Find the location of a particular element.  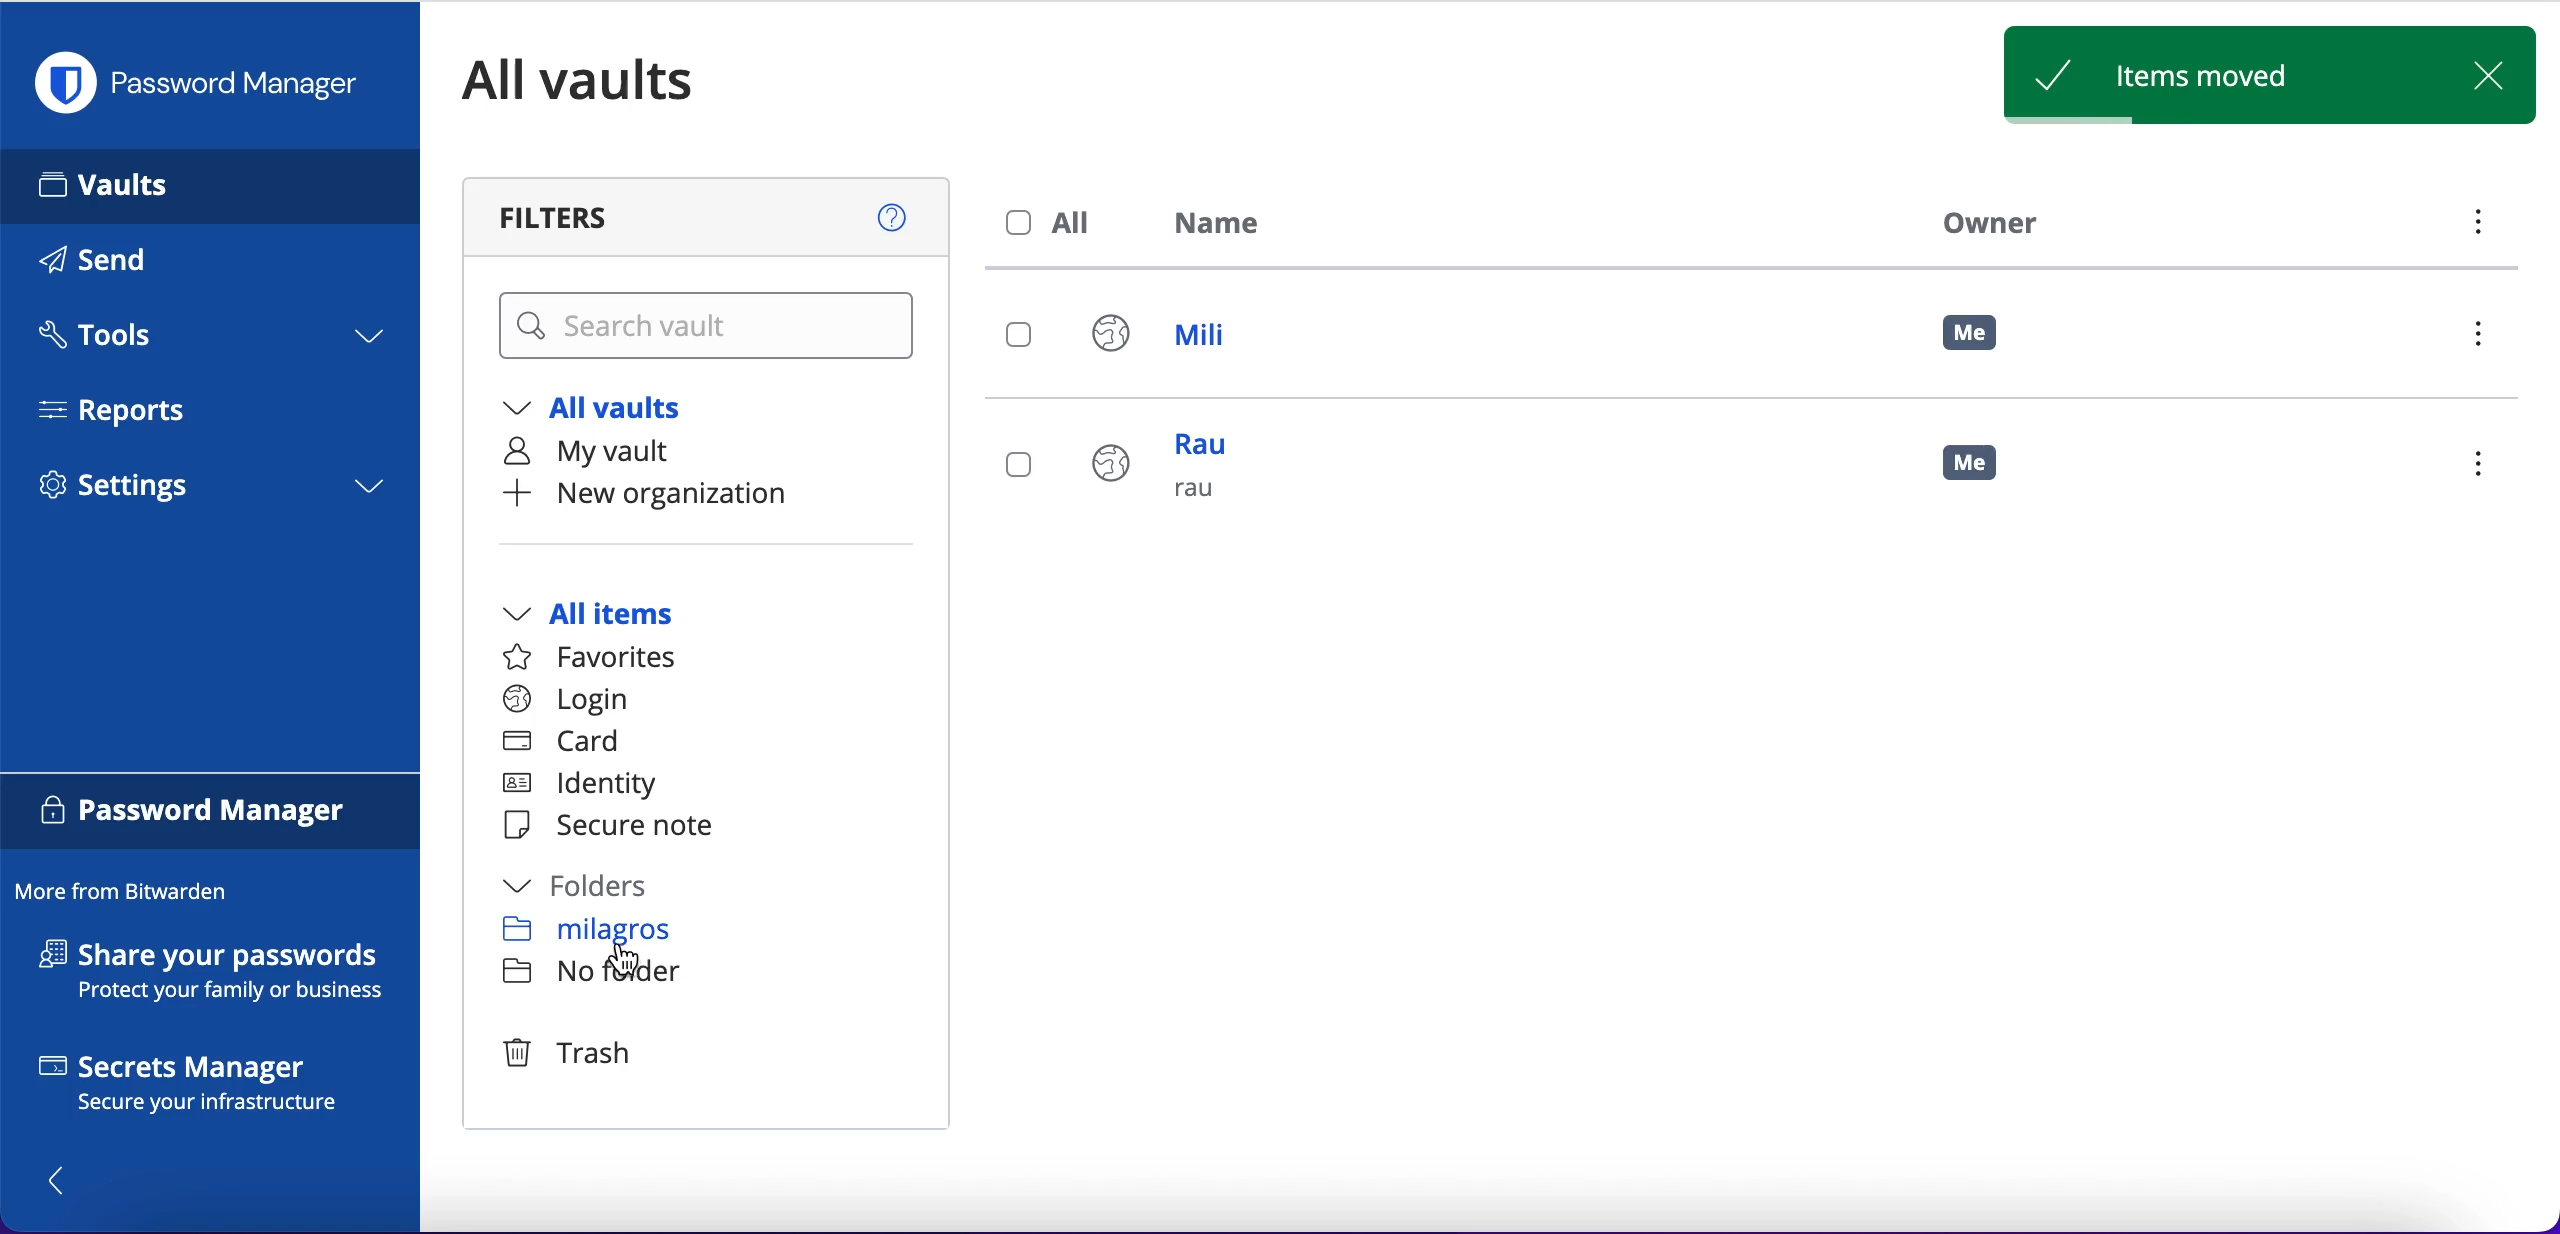

more from bitwarden is located at coordinates (131, 893).